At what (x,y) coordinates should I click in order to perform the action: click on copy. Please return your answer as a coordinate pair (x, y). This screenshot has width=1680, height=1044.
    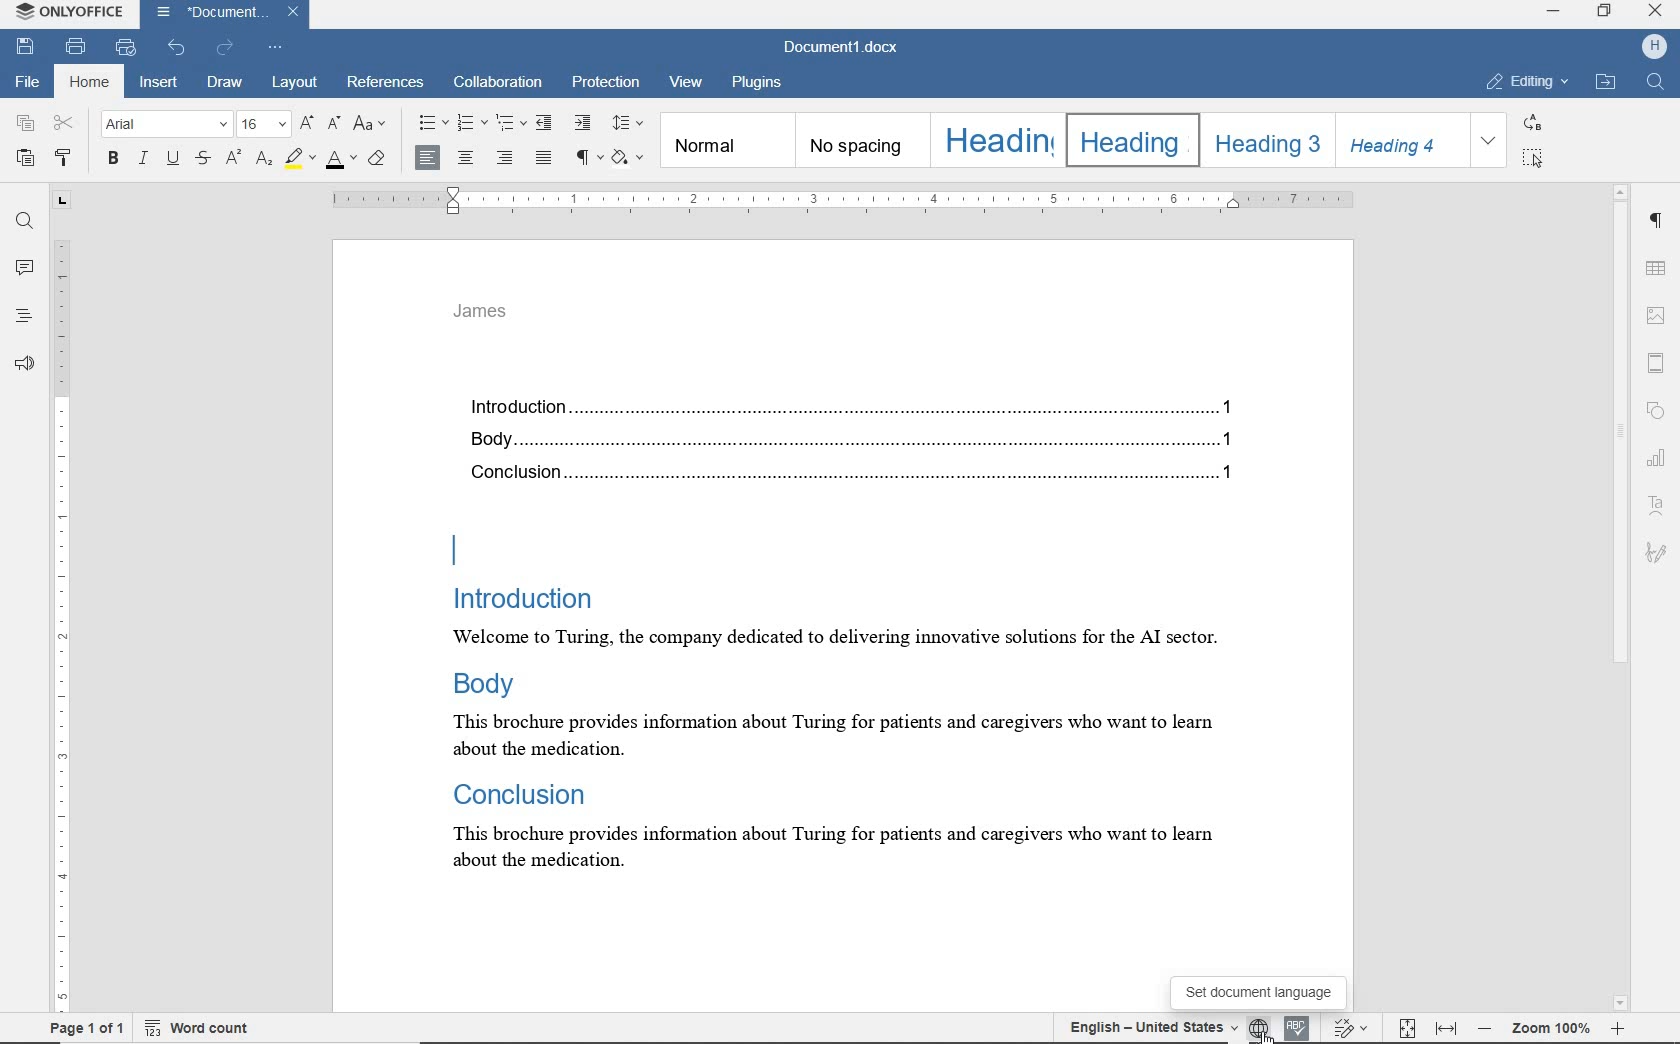
    Looking at the image, I should click on (26, 124).